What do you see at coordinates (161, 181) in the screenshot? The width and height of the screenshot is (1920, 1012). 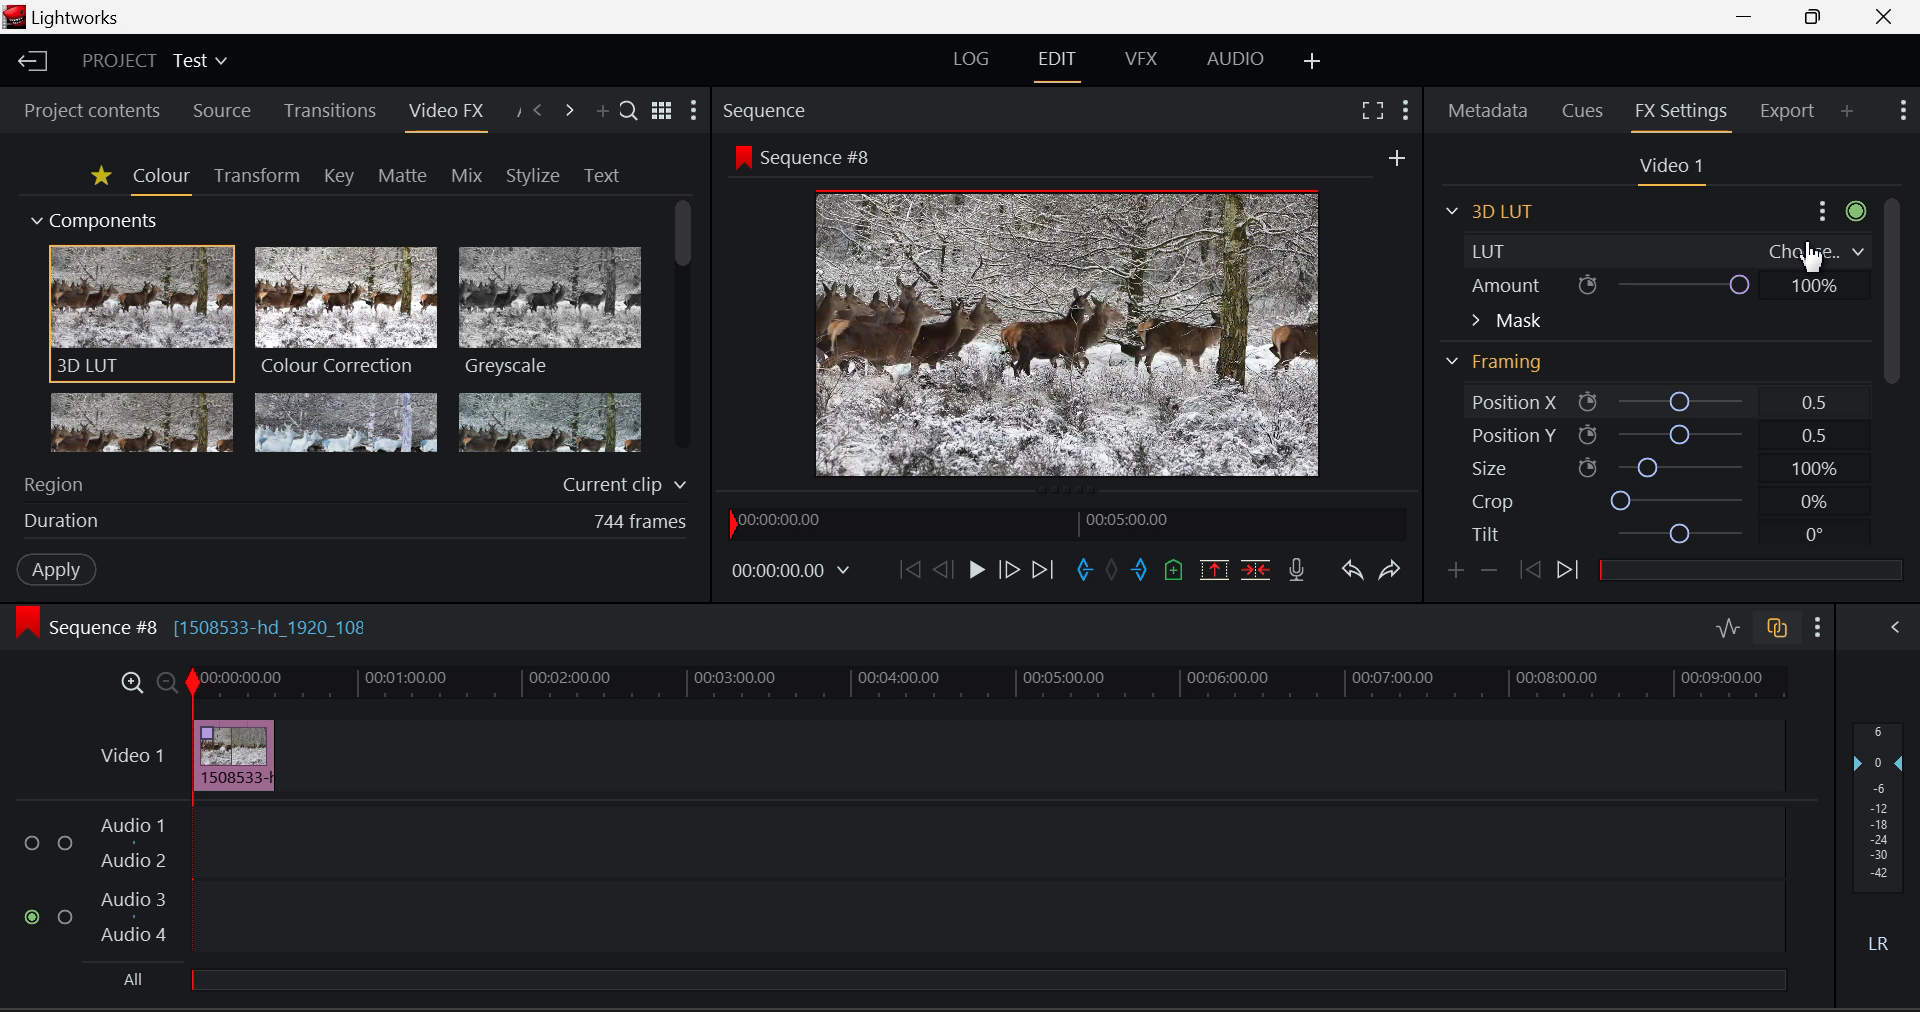 I see `Colour Tab Open` at bounding box center [161, 181].